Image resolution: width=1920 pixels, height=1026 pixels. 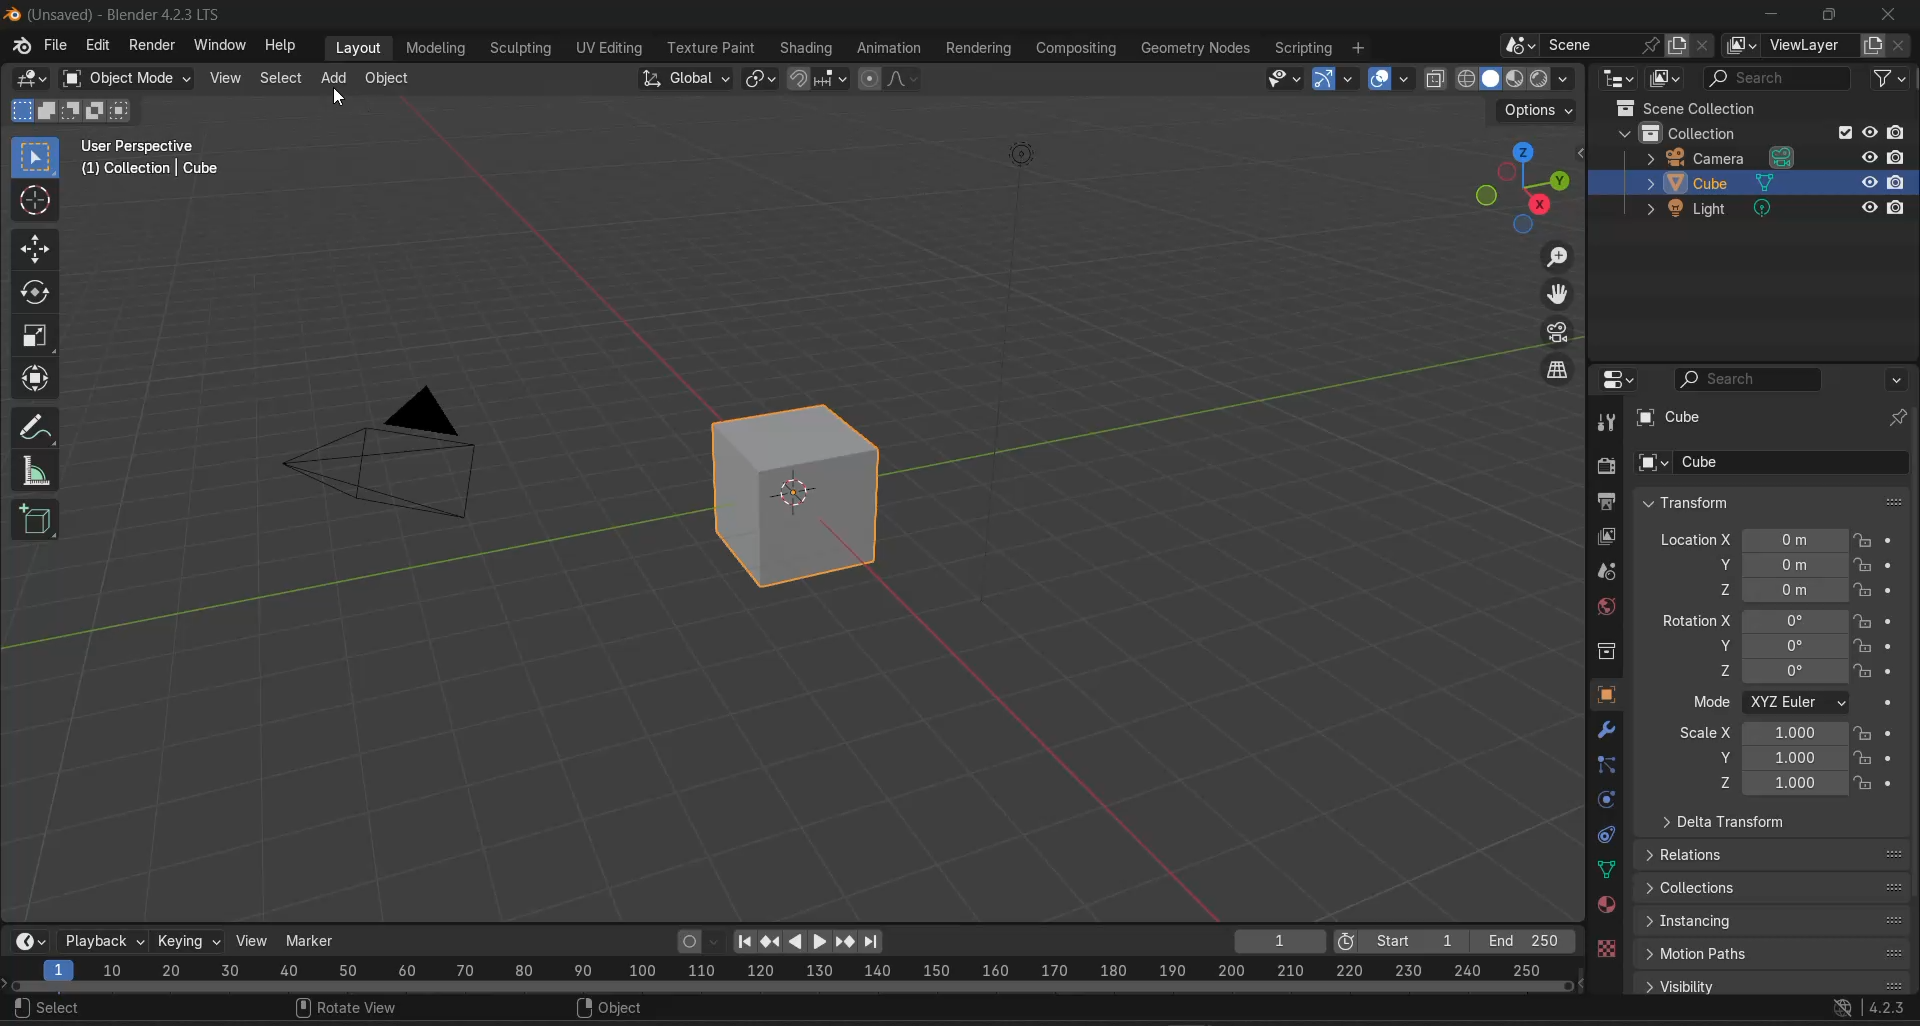 I want to click on final frame, so click(x=1523, y=937).